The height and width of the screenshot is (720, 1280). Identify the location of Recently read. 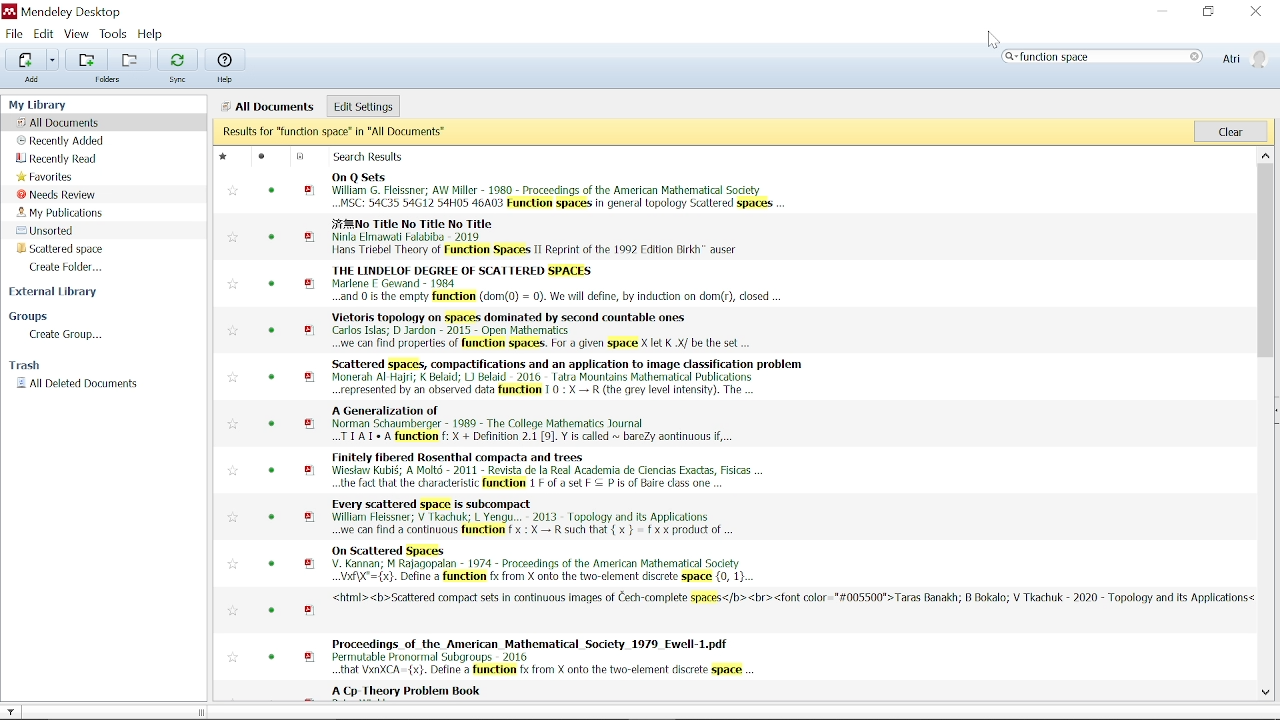
(71, 159).